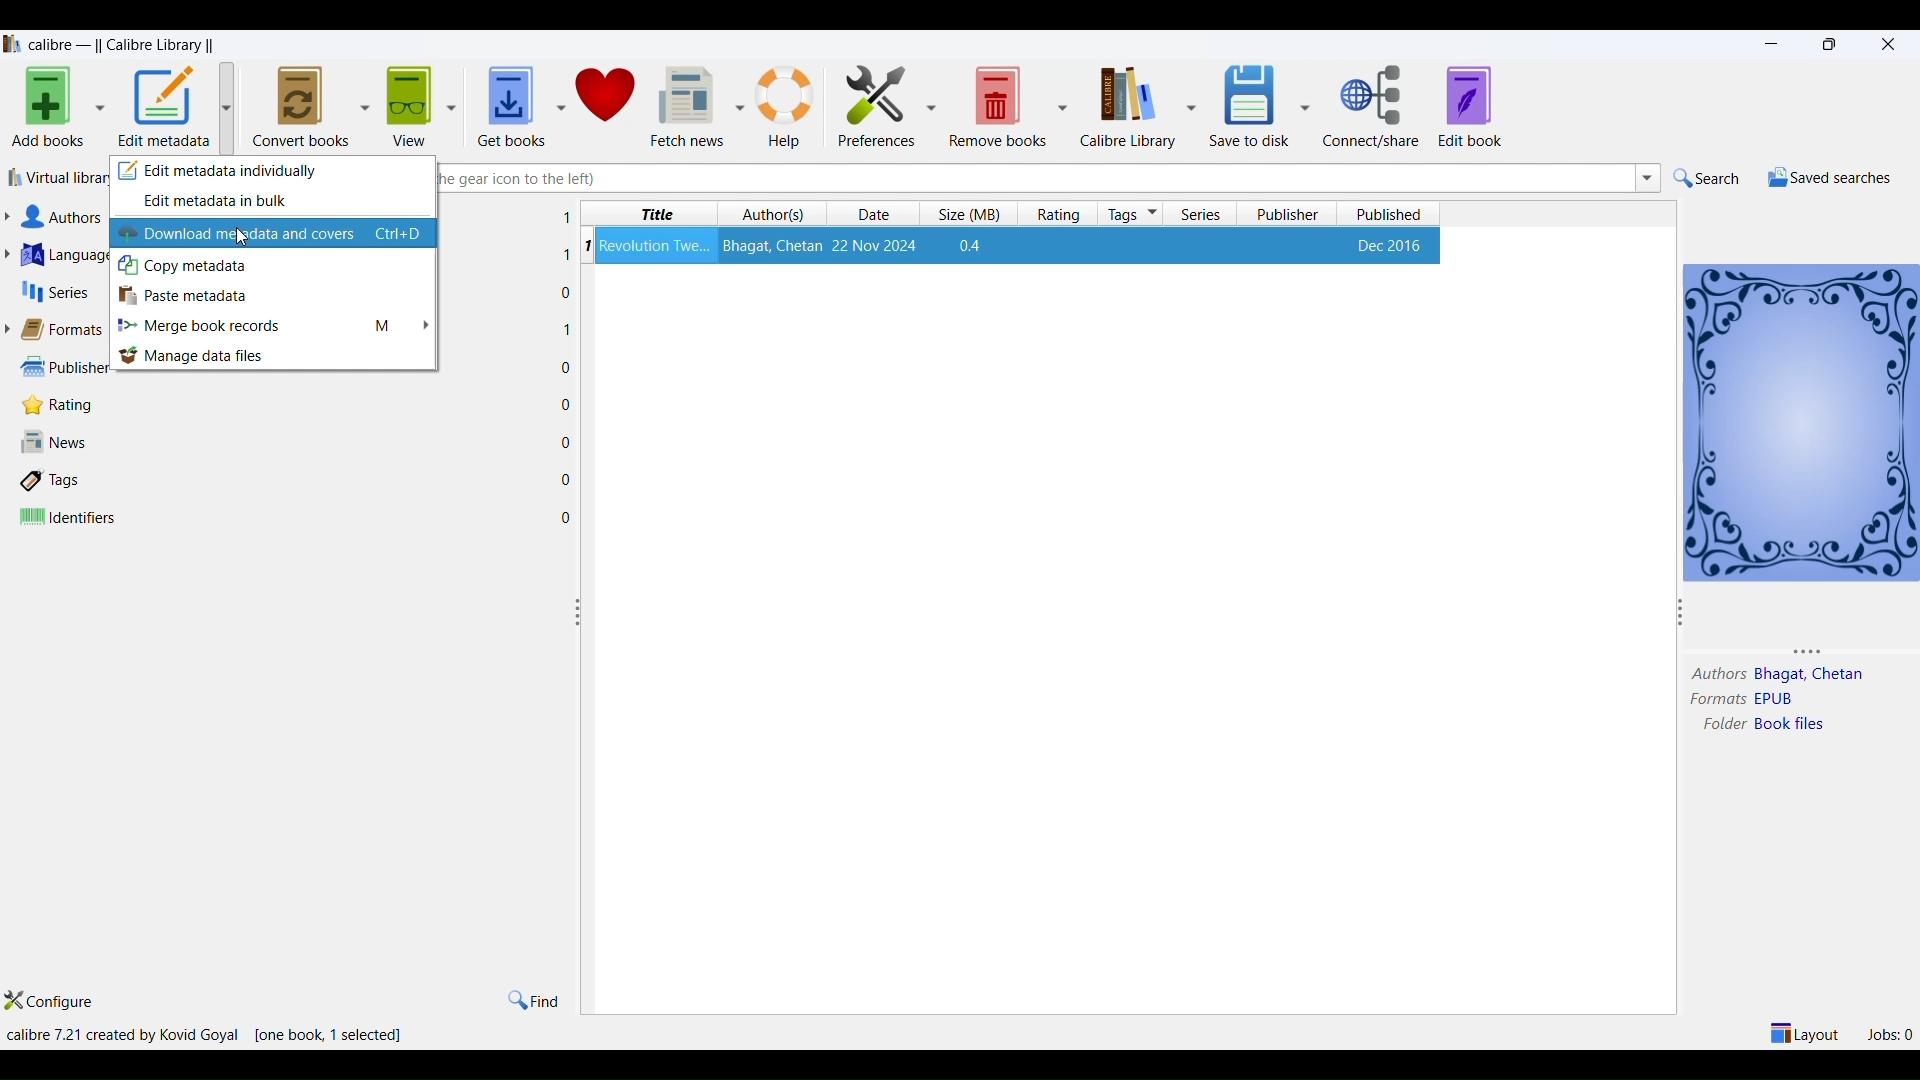  I want to click on tags, so click(56, 482).